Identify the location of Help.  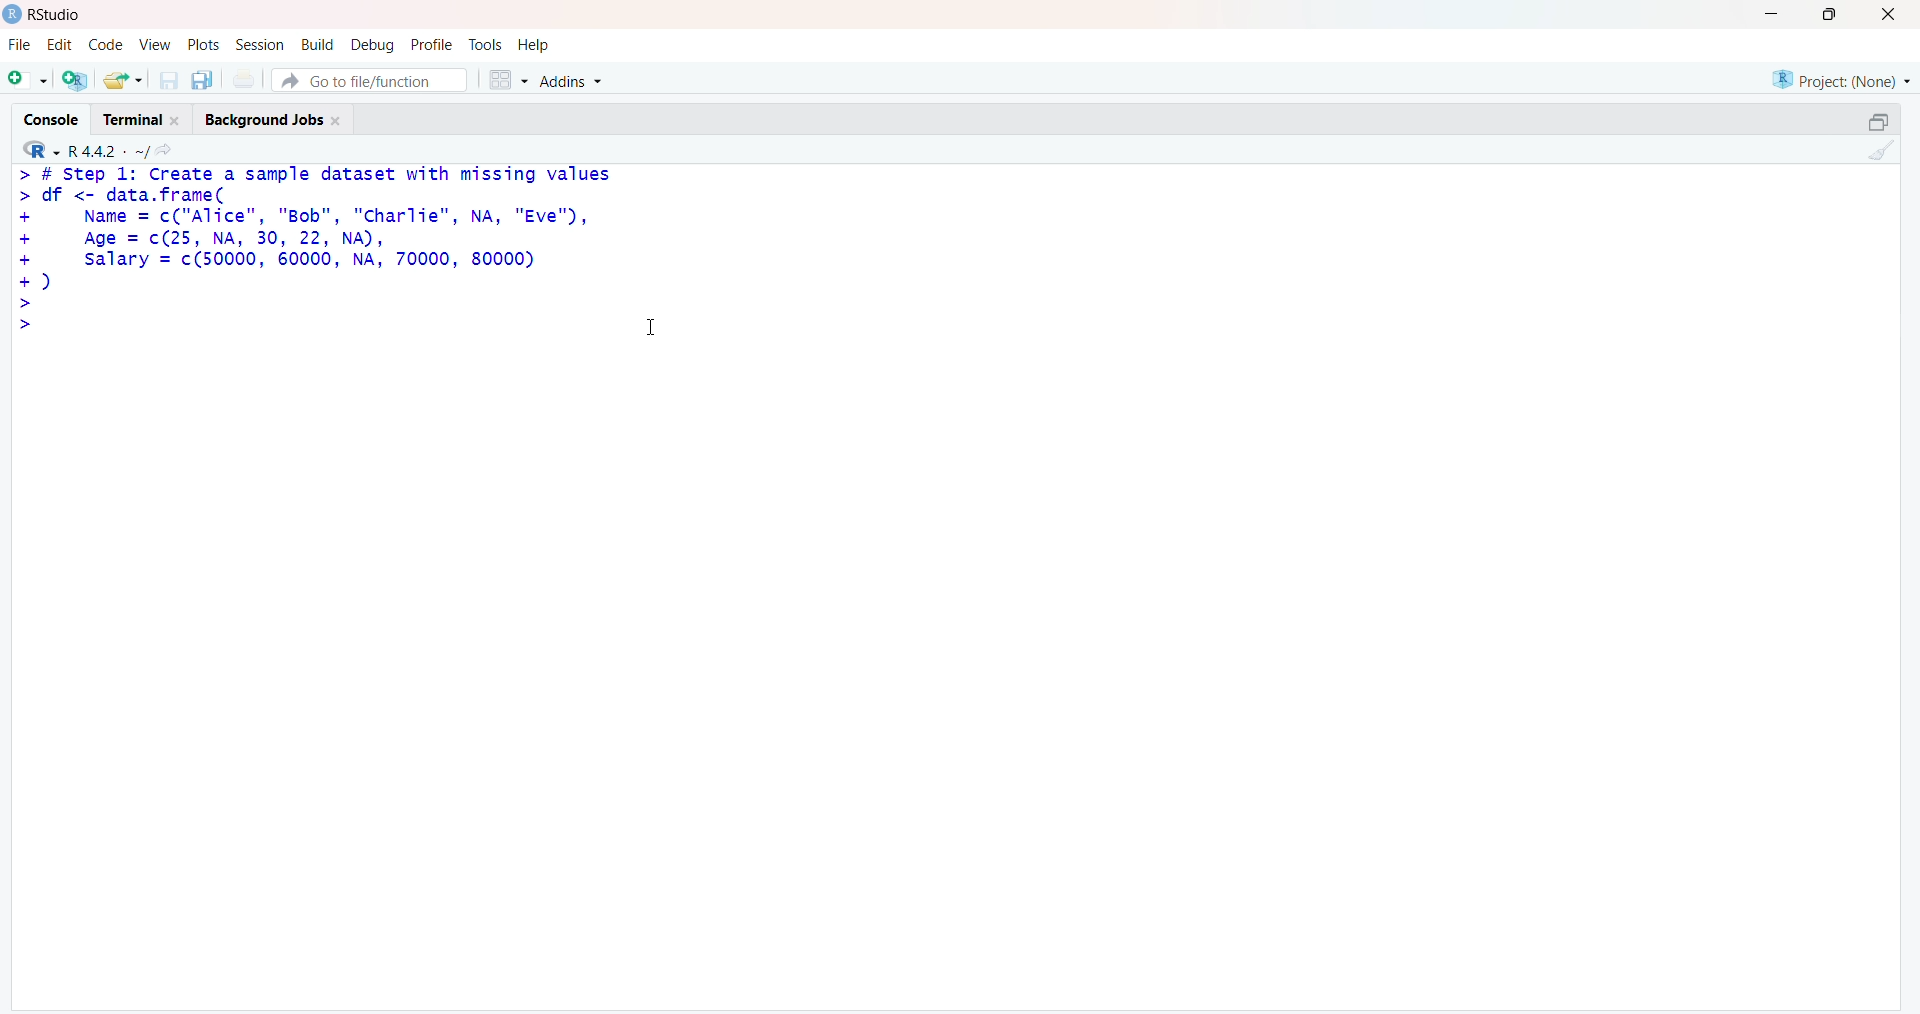
(536, 45).